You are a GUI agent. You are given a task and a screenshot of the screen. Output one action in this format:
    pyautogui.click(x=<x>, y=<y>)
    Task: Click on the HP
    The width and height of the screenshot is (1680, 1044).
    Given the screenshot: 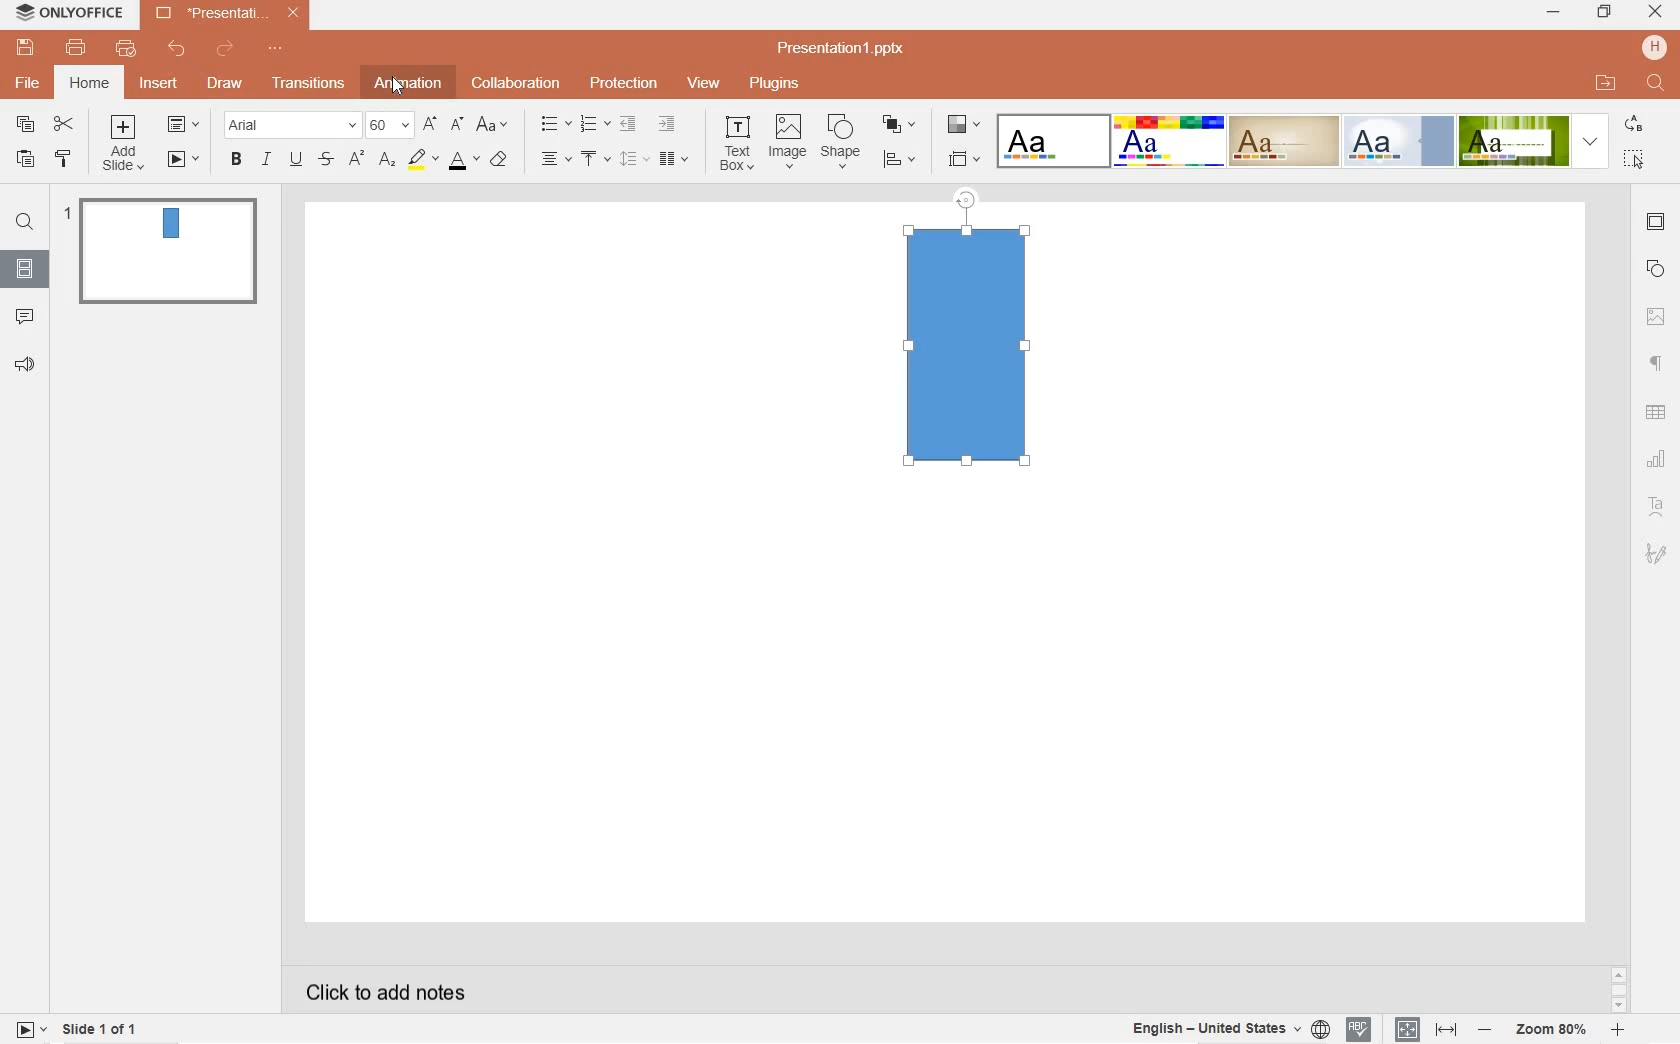 What is the action you would take?
    pyautogui.click(x=1654, y=47)
    